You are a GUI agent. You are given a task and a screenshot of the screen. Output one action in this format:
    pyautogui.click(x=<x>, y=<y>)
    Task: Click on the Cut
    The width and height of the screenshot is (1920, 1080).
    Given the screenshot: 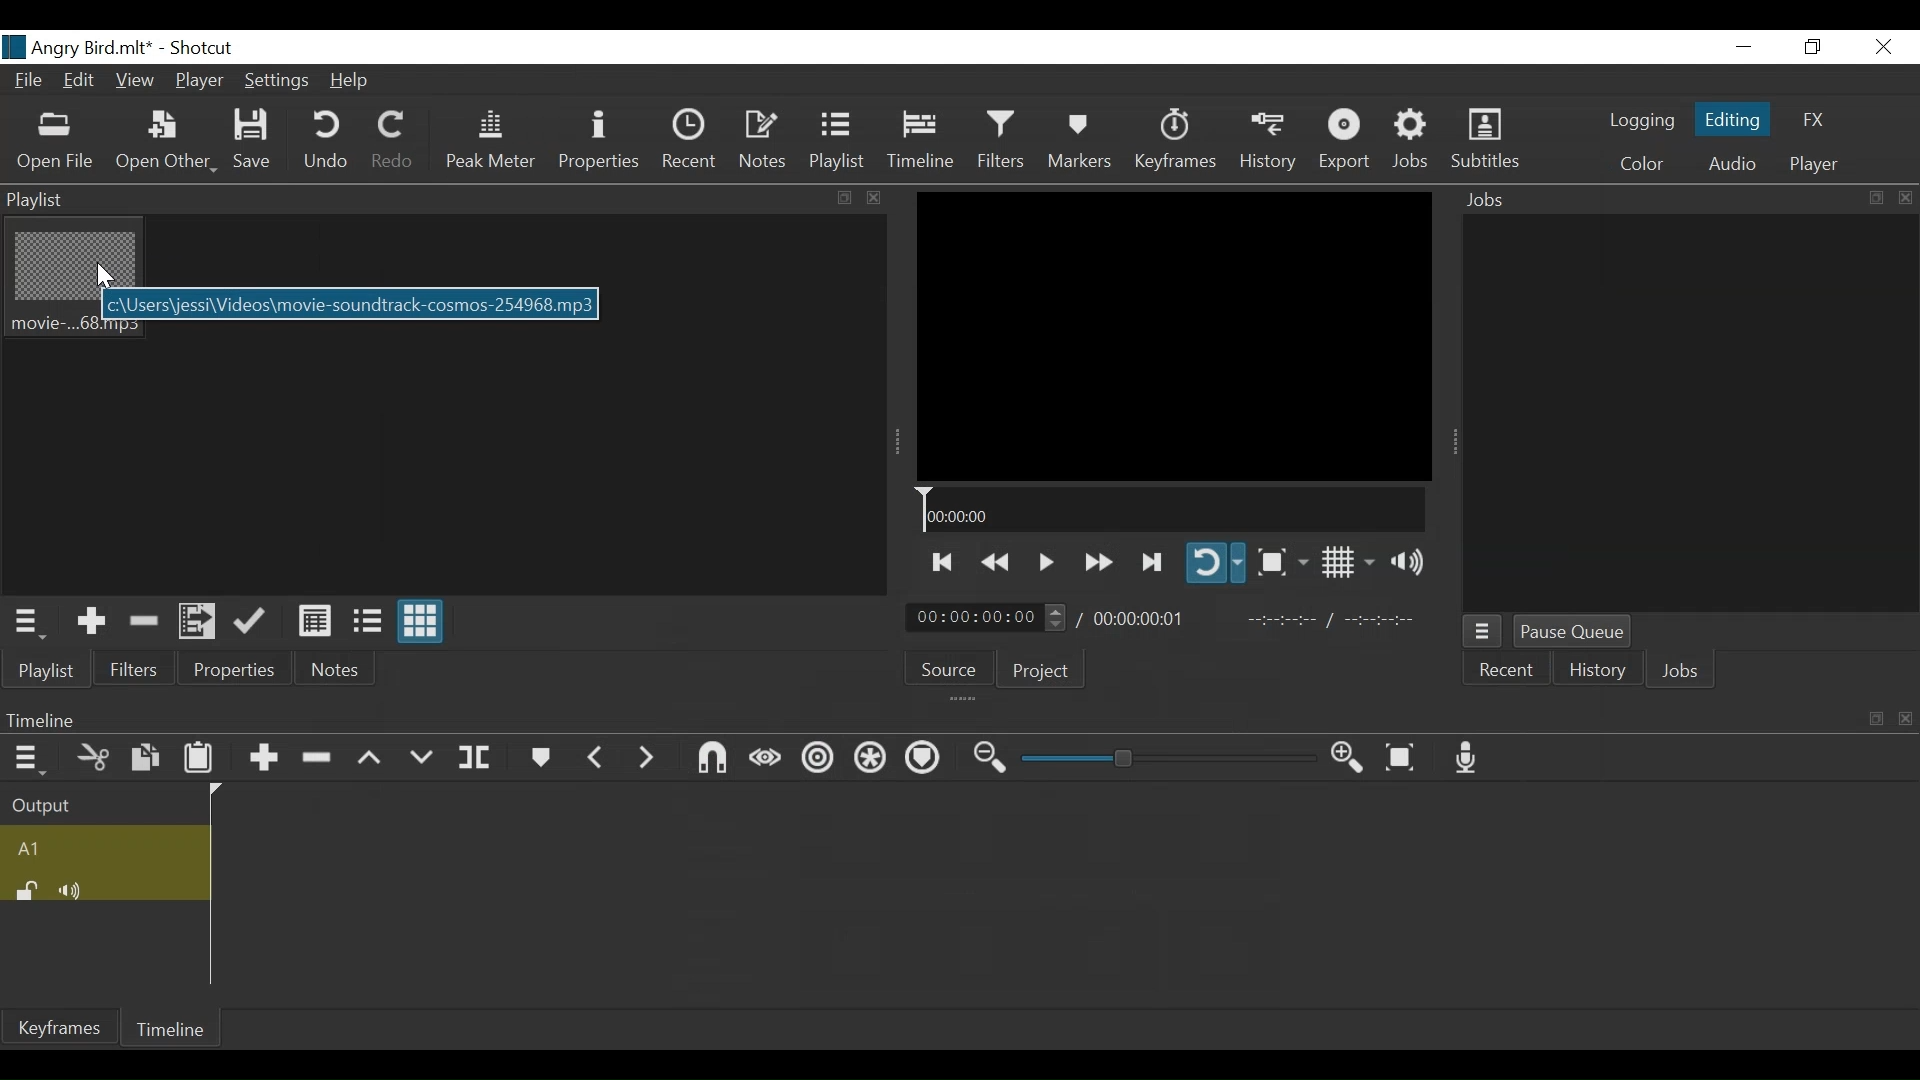 What is the action you would take?
    pyautogui.click(x=89, y=756)
    